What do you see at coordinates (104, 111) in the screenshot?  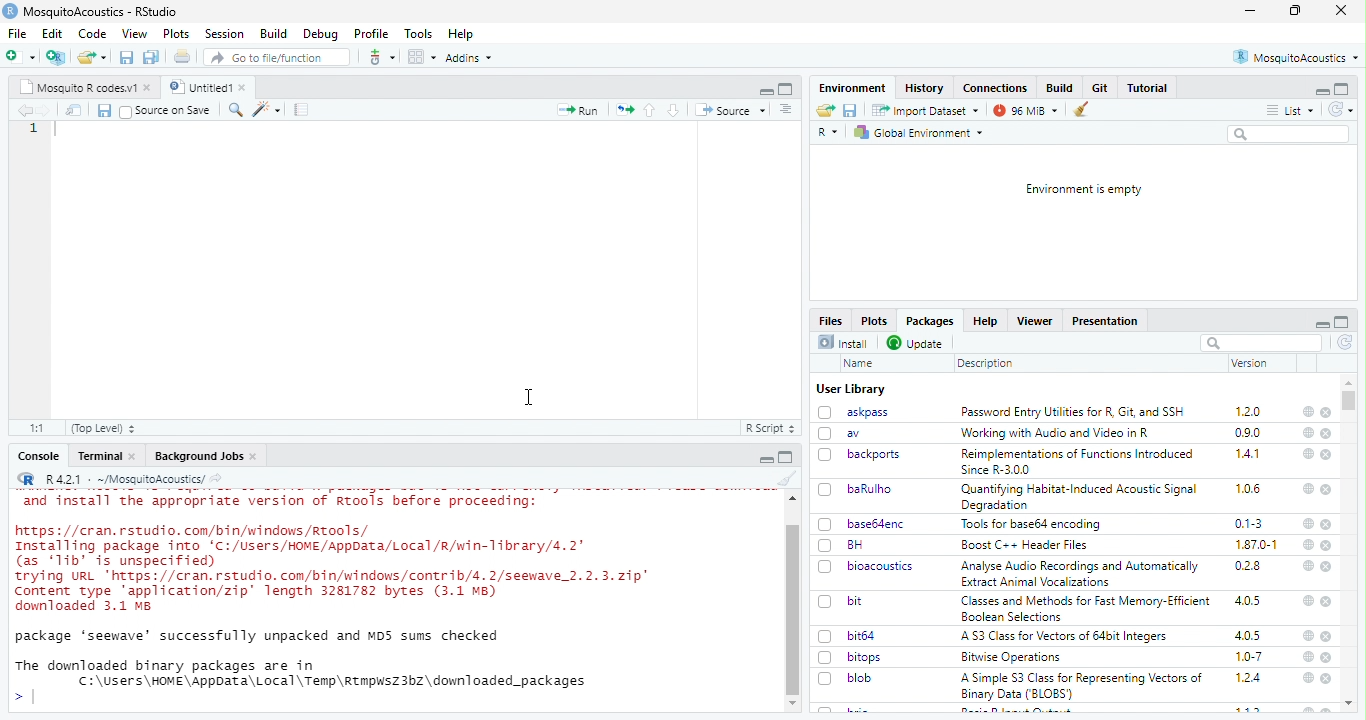 I see `save` at bounding box center [104, 111].